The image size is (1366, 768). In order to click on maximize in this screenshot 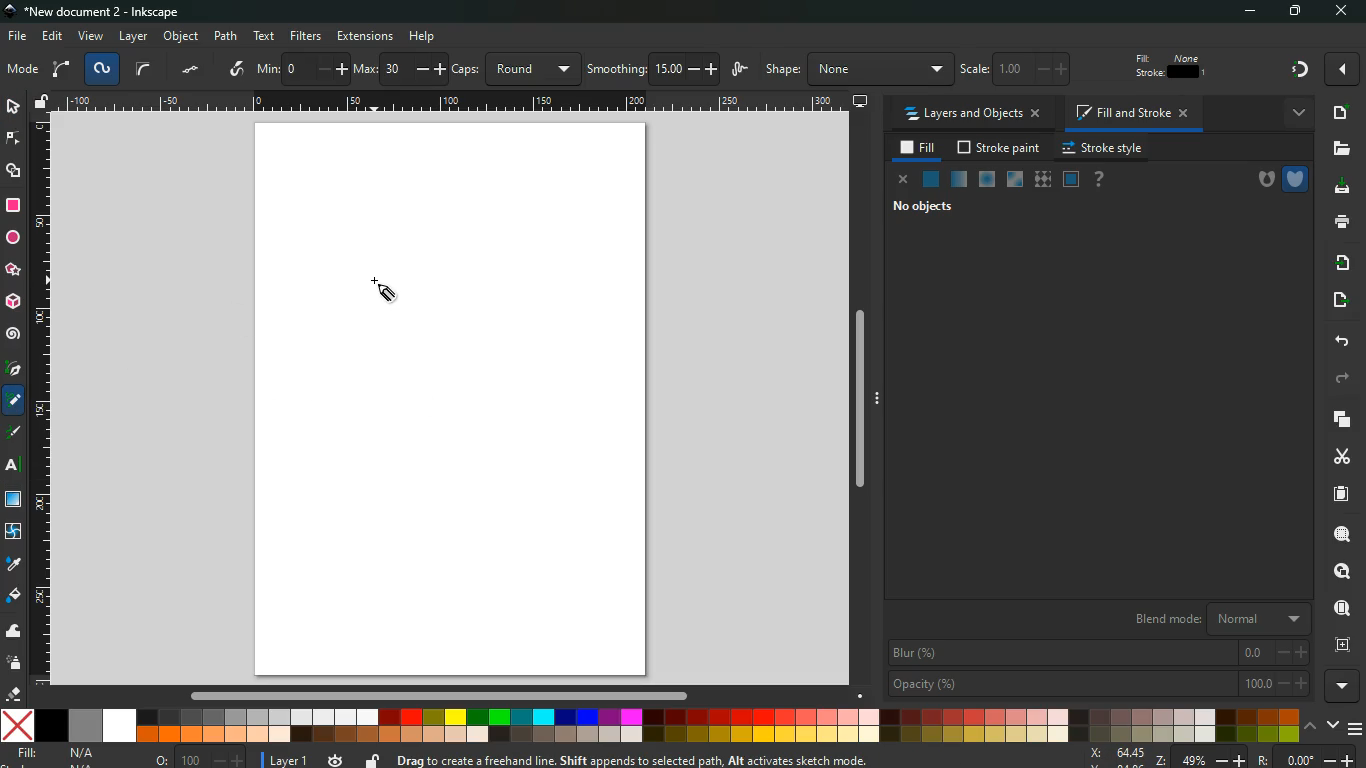, I will do `click(1290, 11)`.